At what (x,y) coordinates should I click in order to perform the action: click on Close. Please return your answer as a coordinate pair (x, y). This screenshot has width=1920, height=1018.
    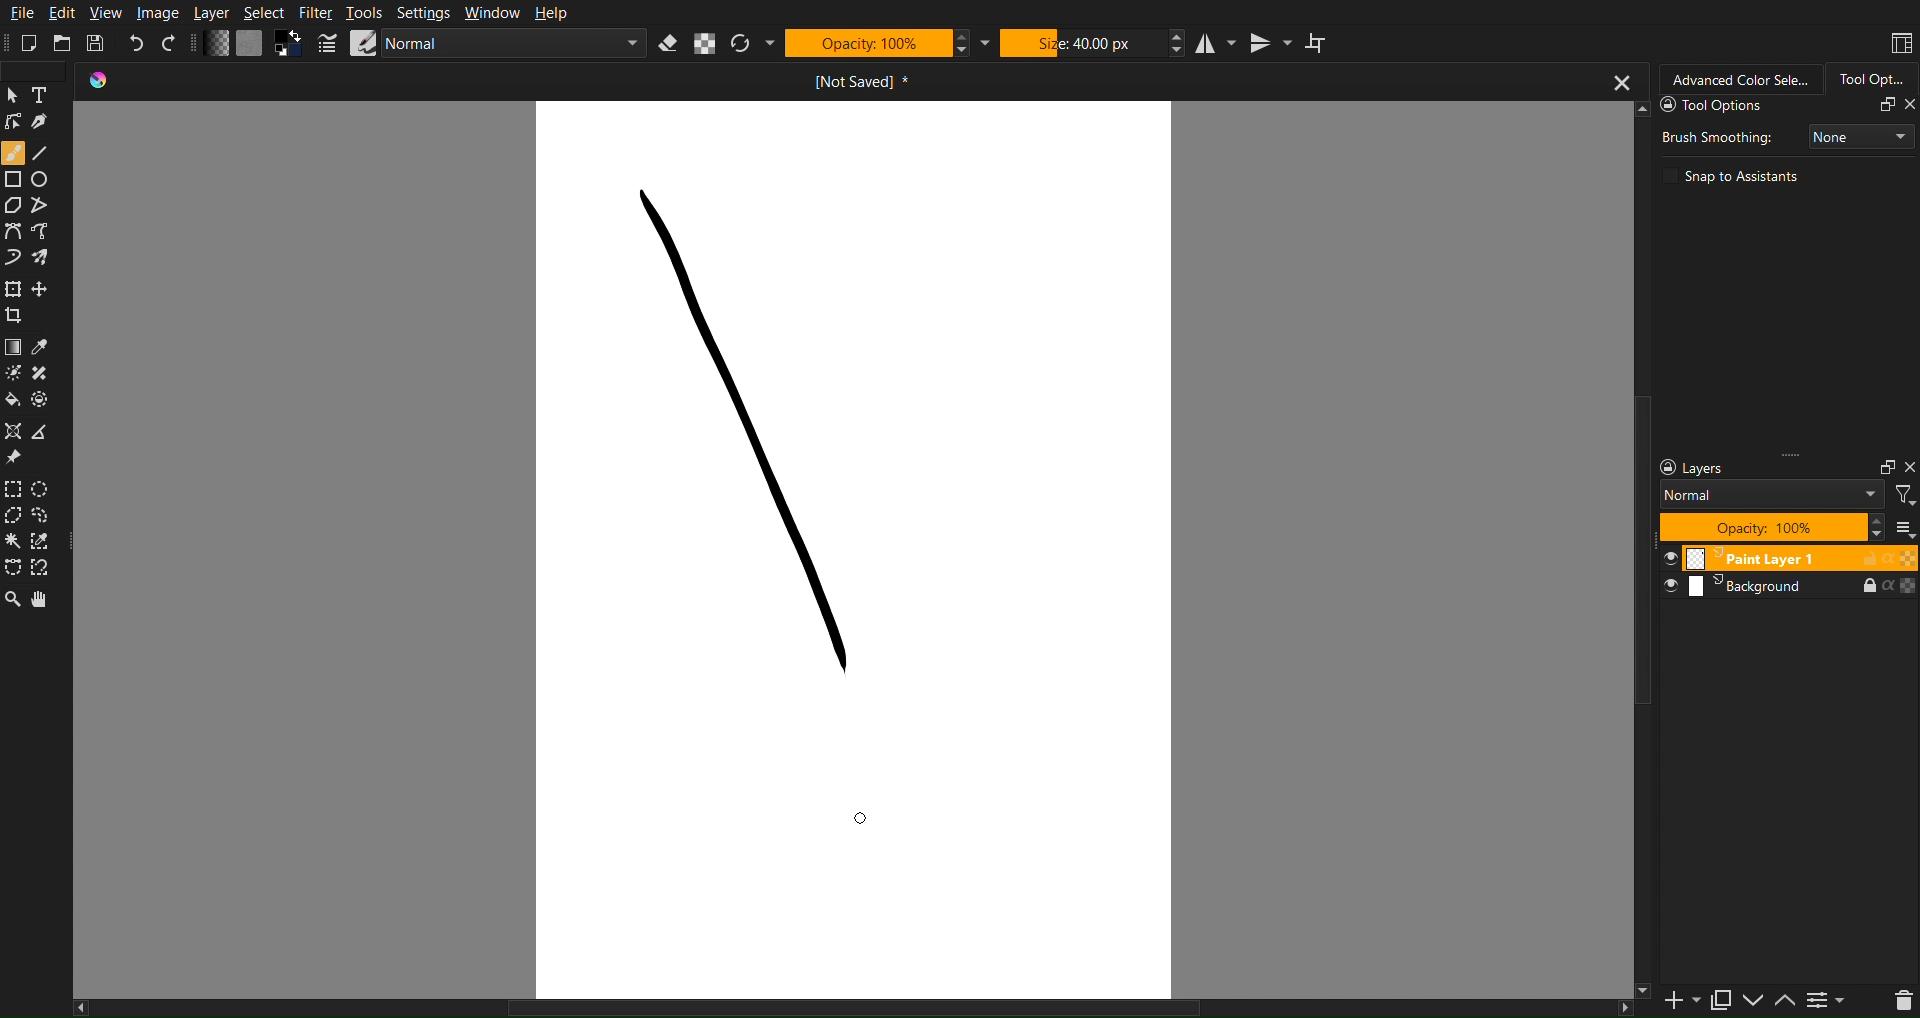
    Looking at the image, I should click on (1908, 105).